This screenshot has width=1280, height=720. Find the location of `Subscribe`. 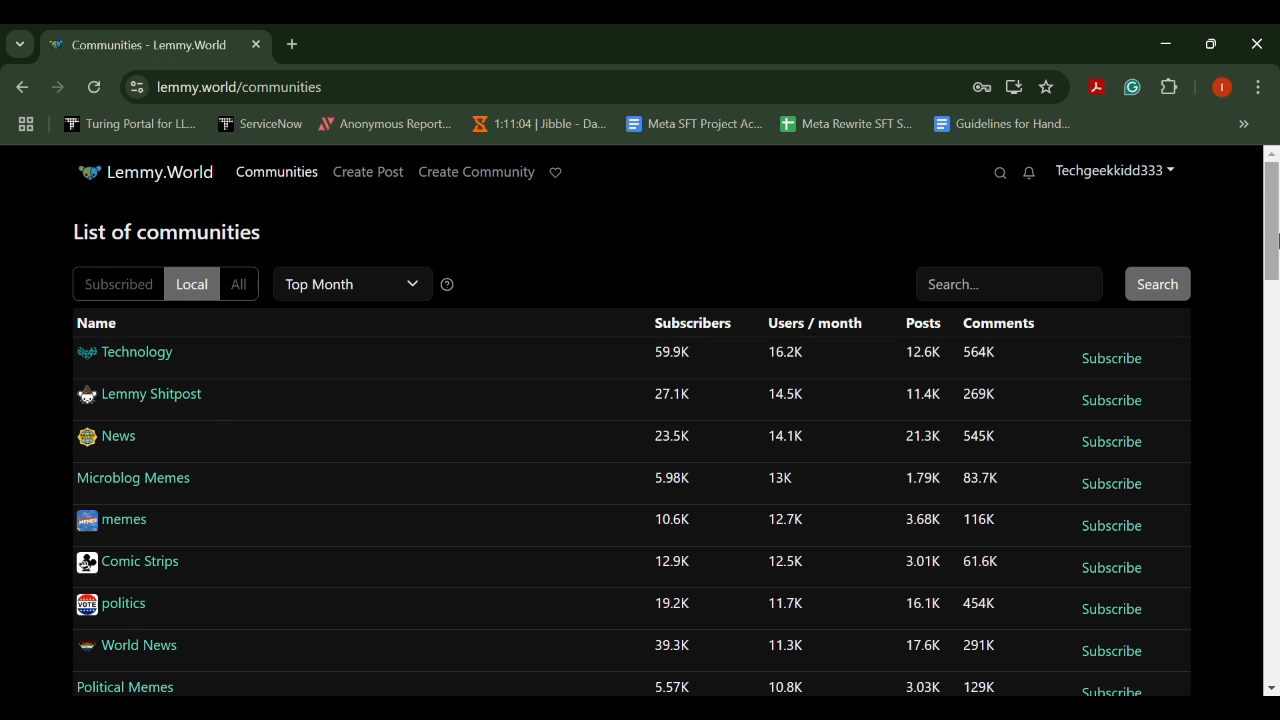

Subscribe is located at coordinates (1114, 401).